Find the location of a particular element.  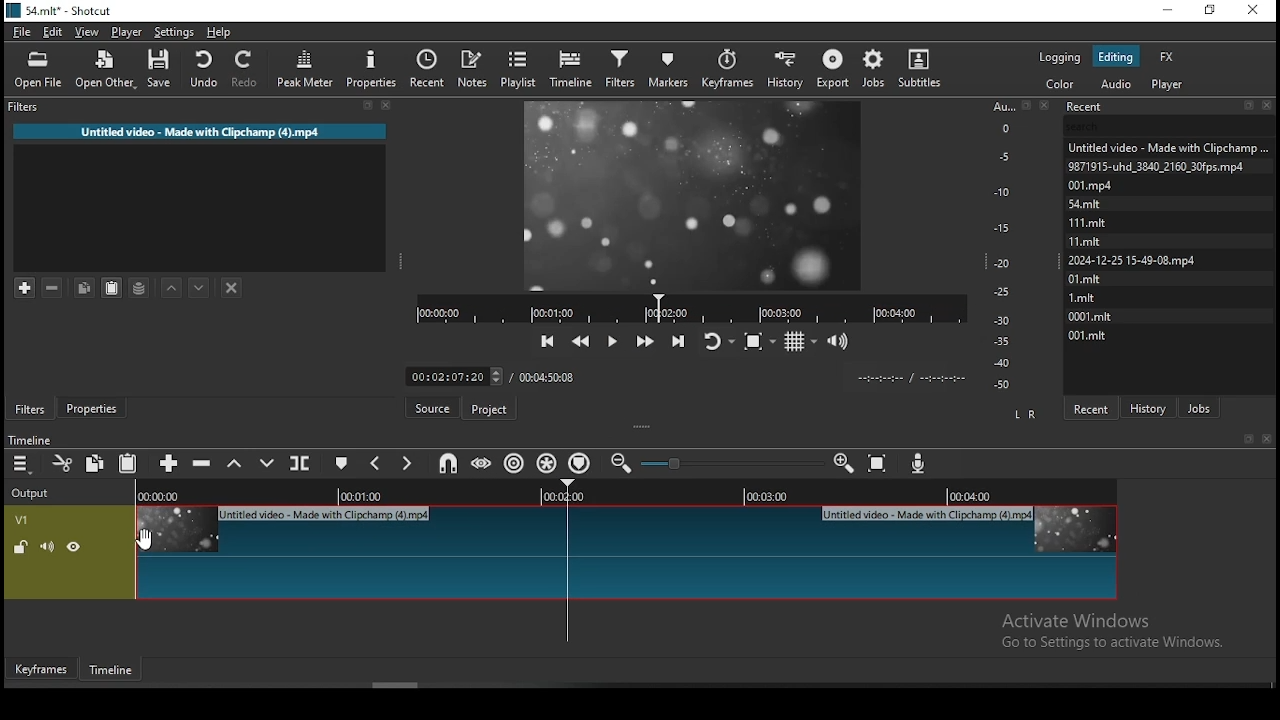

edit track time is located at coordinates (453, 376).